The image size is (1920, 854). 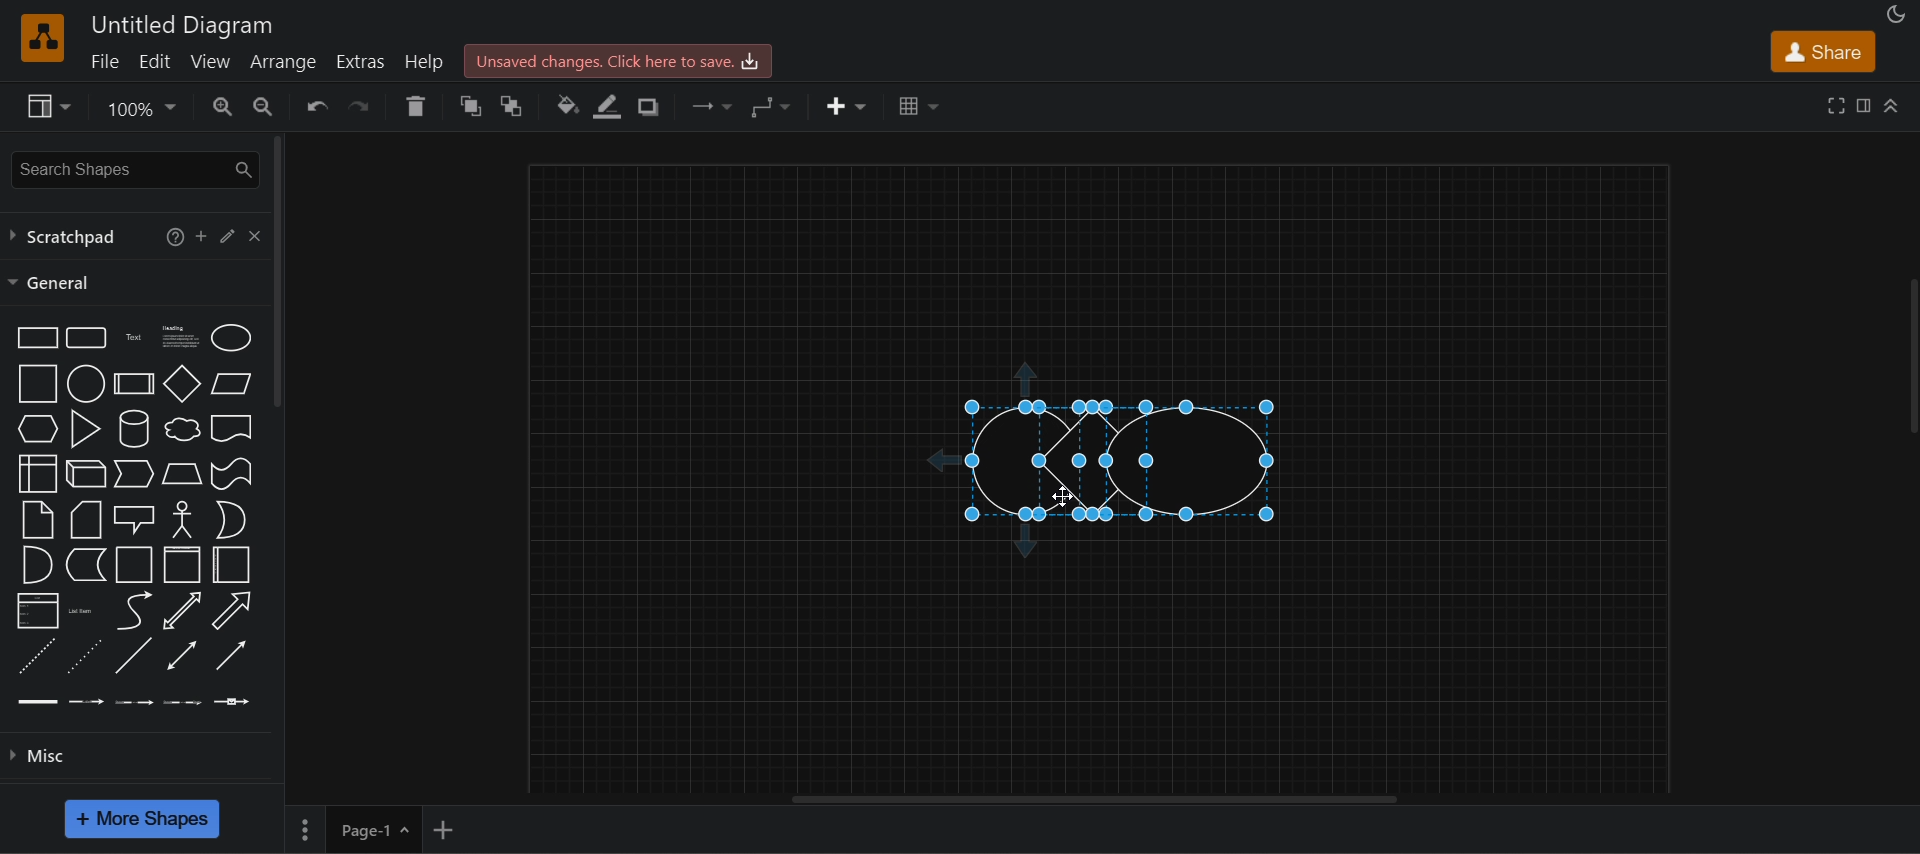 I want to click on title, so click(x=183, y=26).